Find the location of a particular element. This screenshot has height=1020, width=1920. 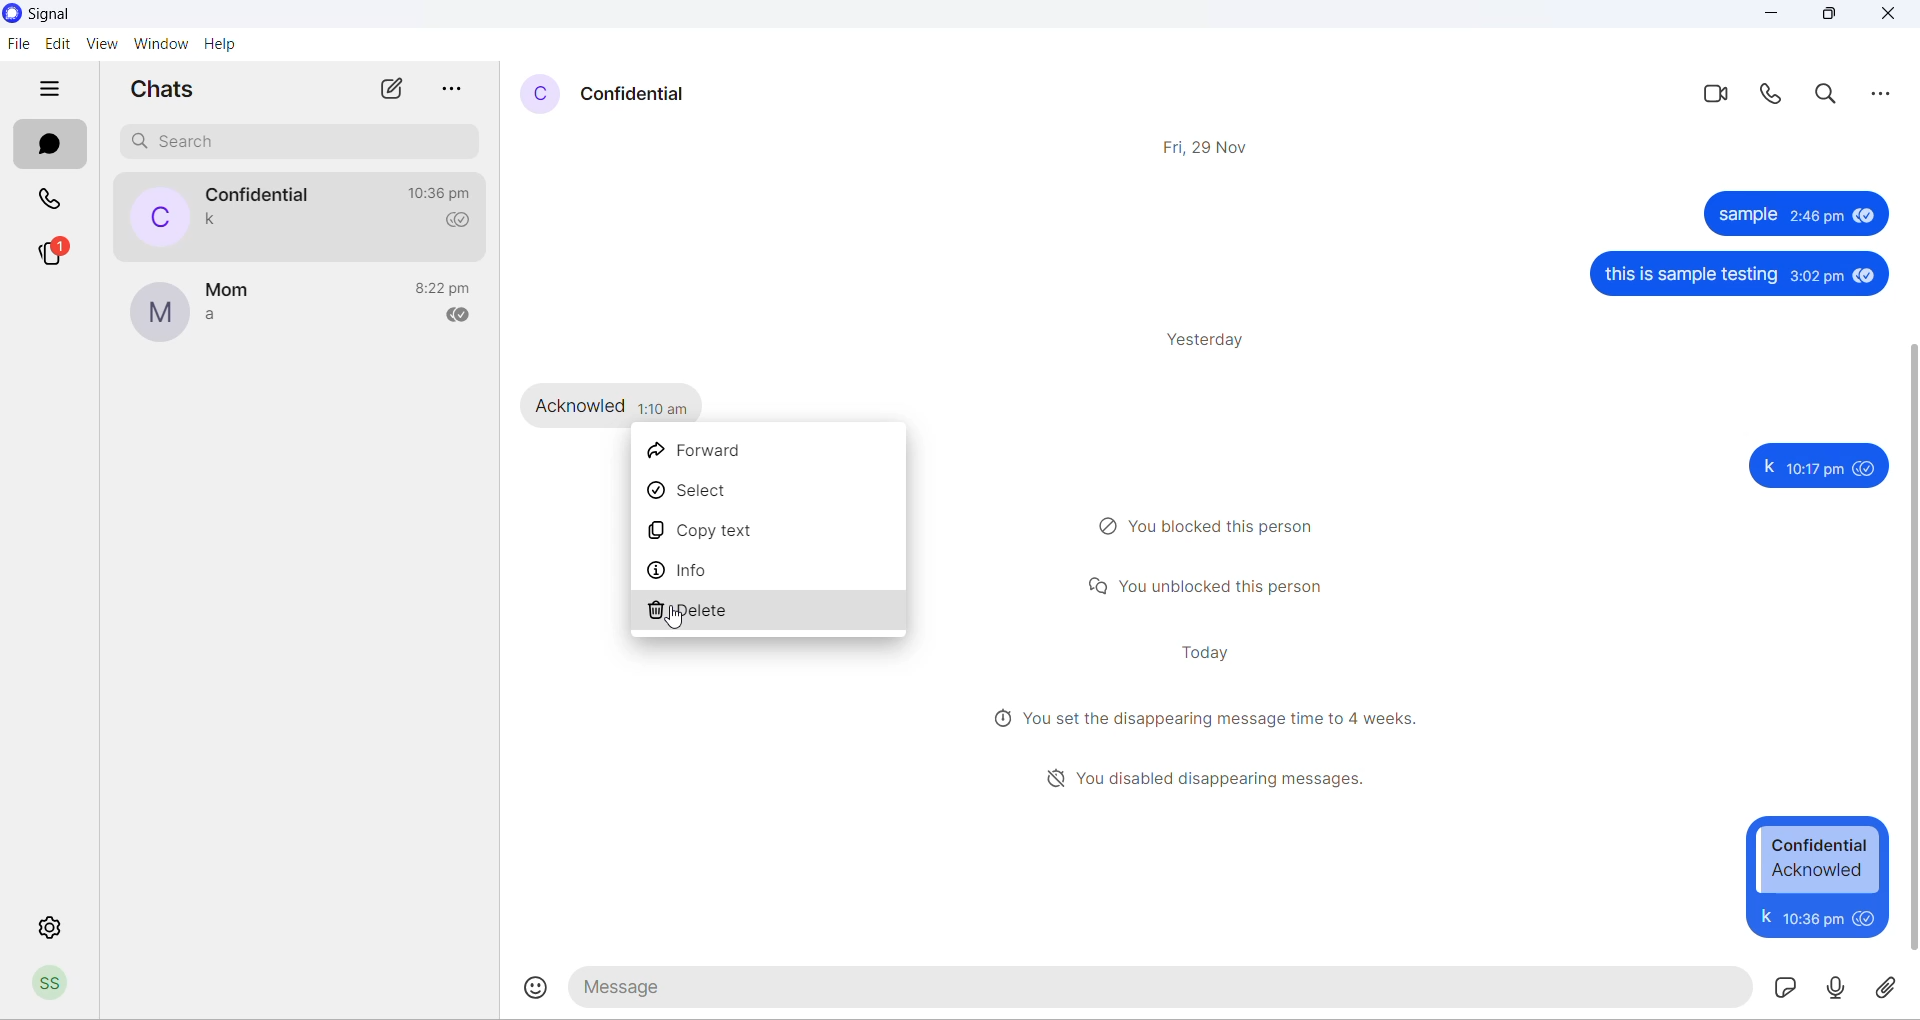

last message time is located at coordinates (447, 286).